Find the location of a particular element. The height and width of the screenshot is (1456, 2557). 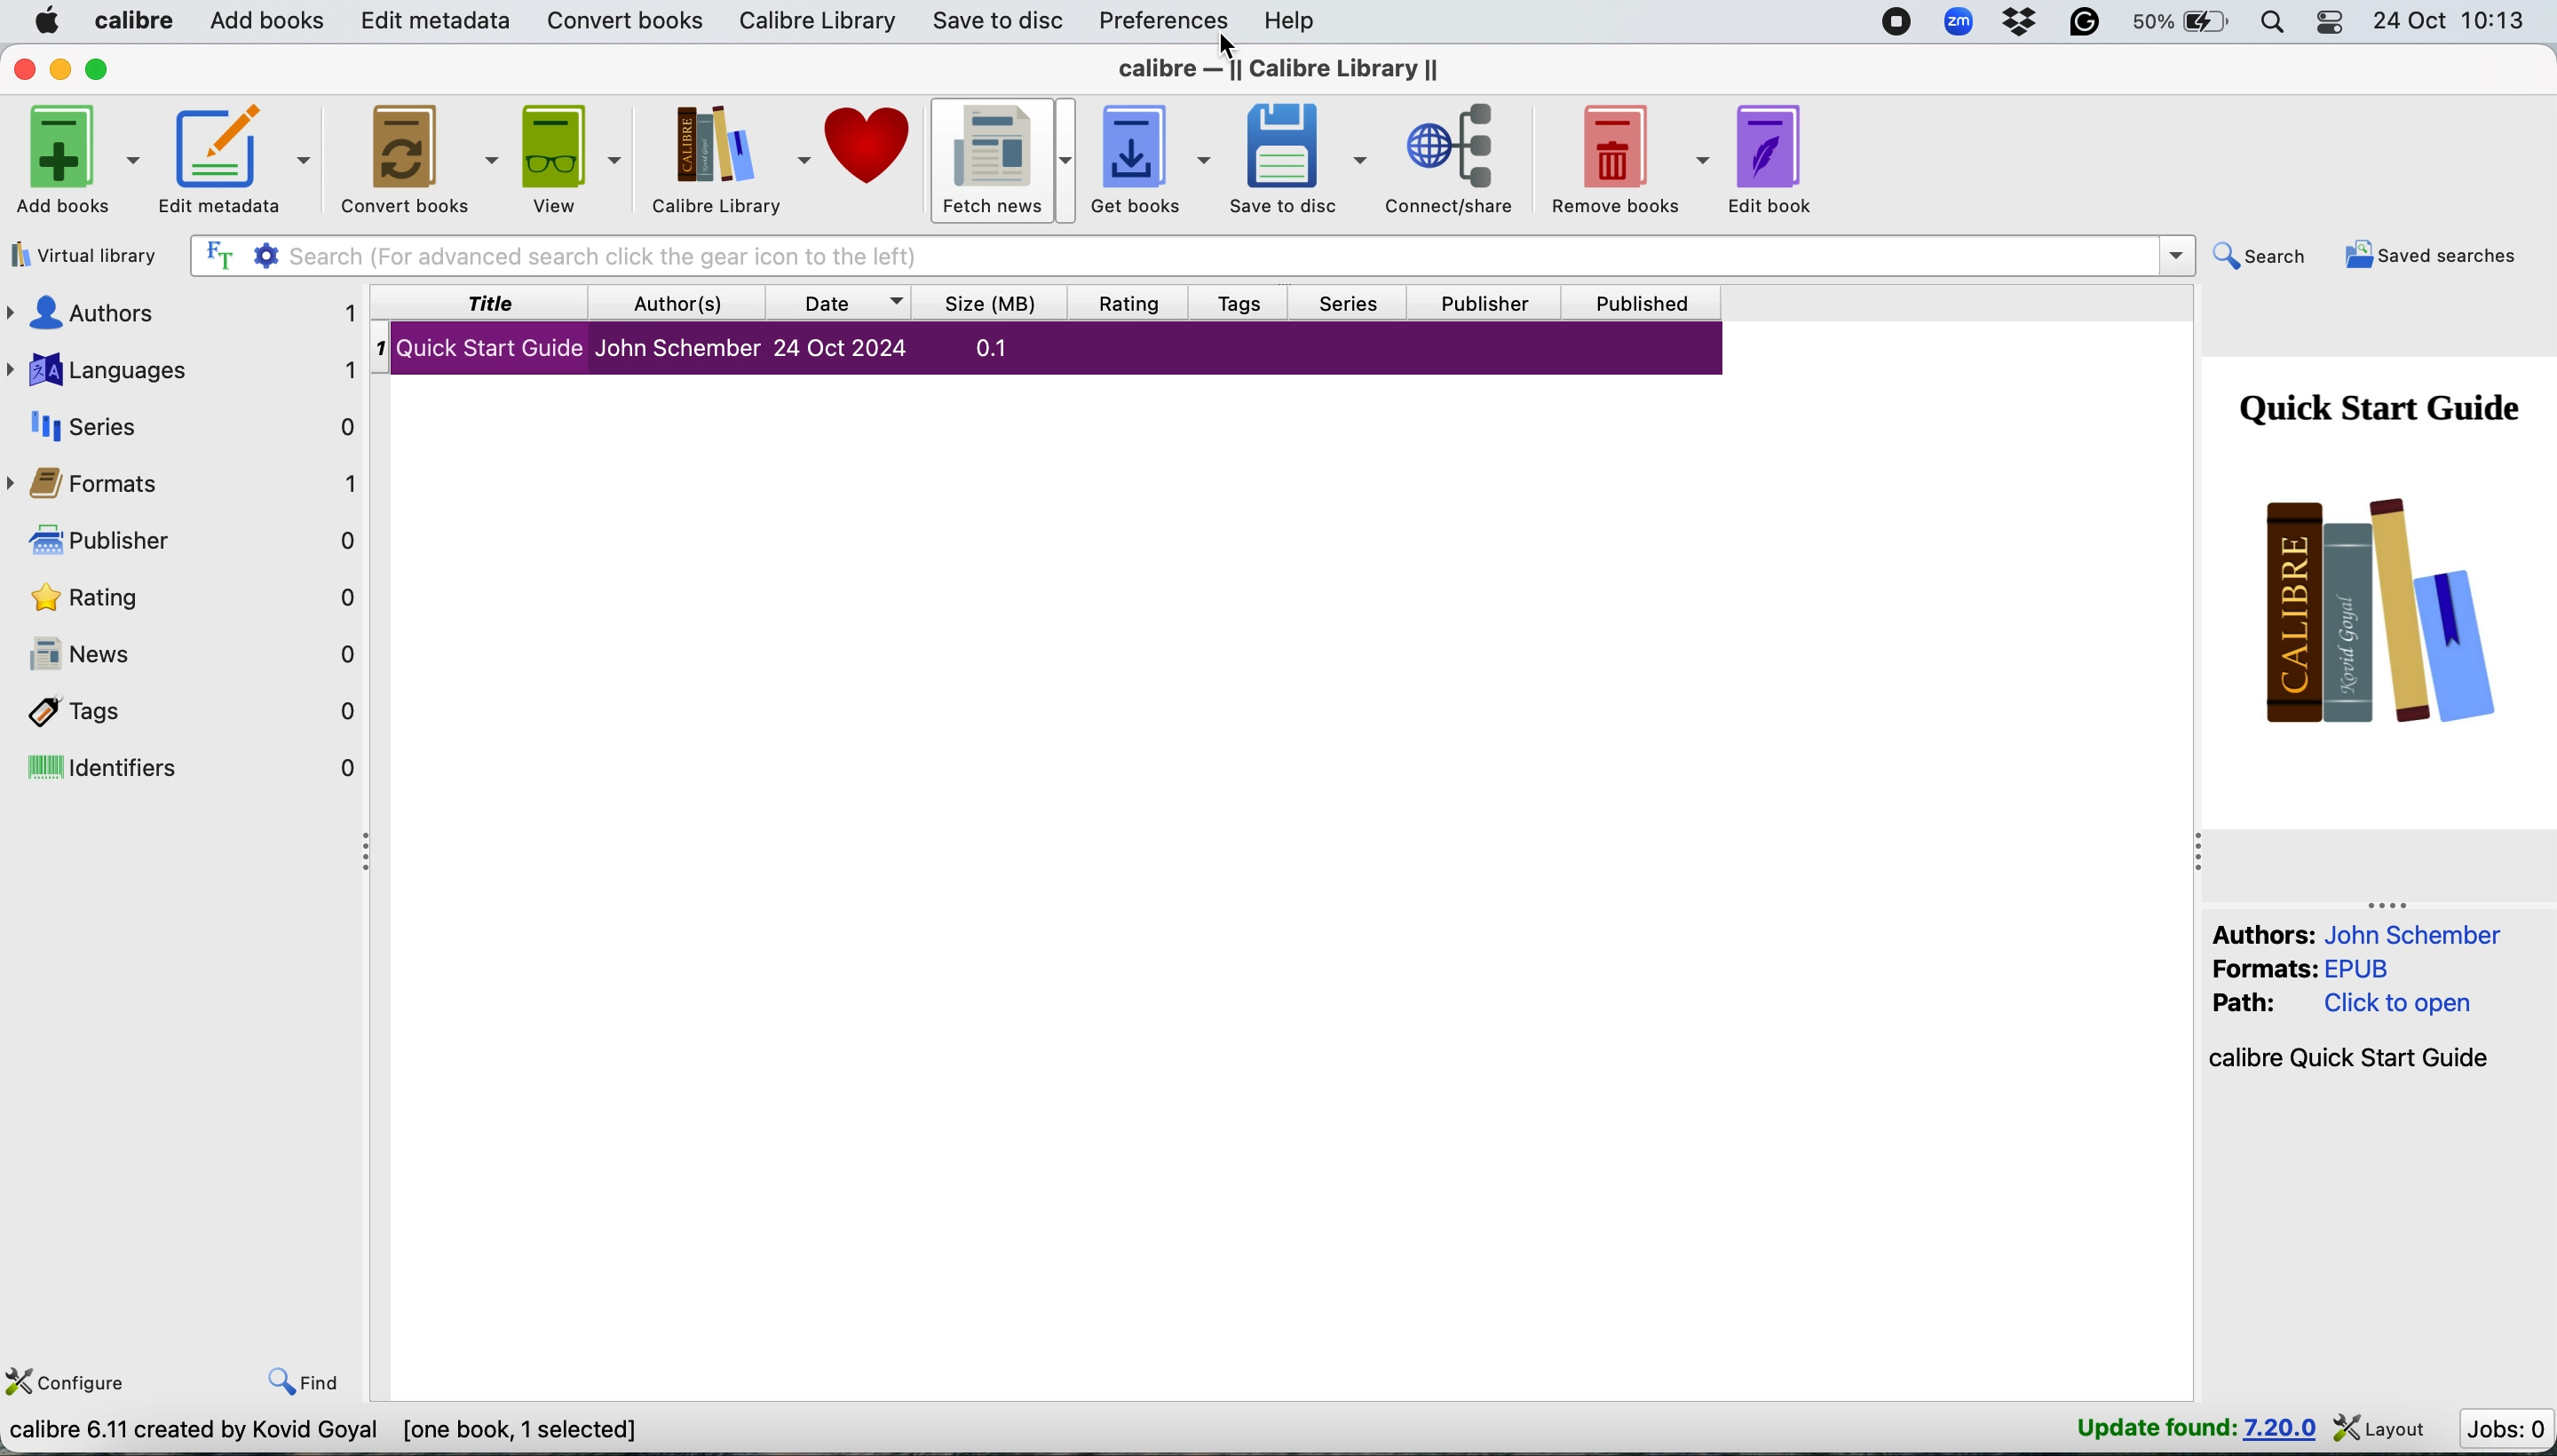

configure is located at coordinates (74, 1382).